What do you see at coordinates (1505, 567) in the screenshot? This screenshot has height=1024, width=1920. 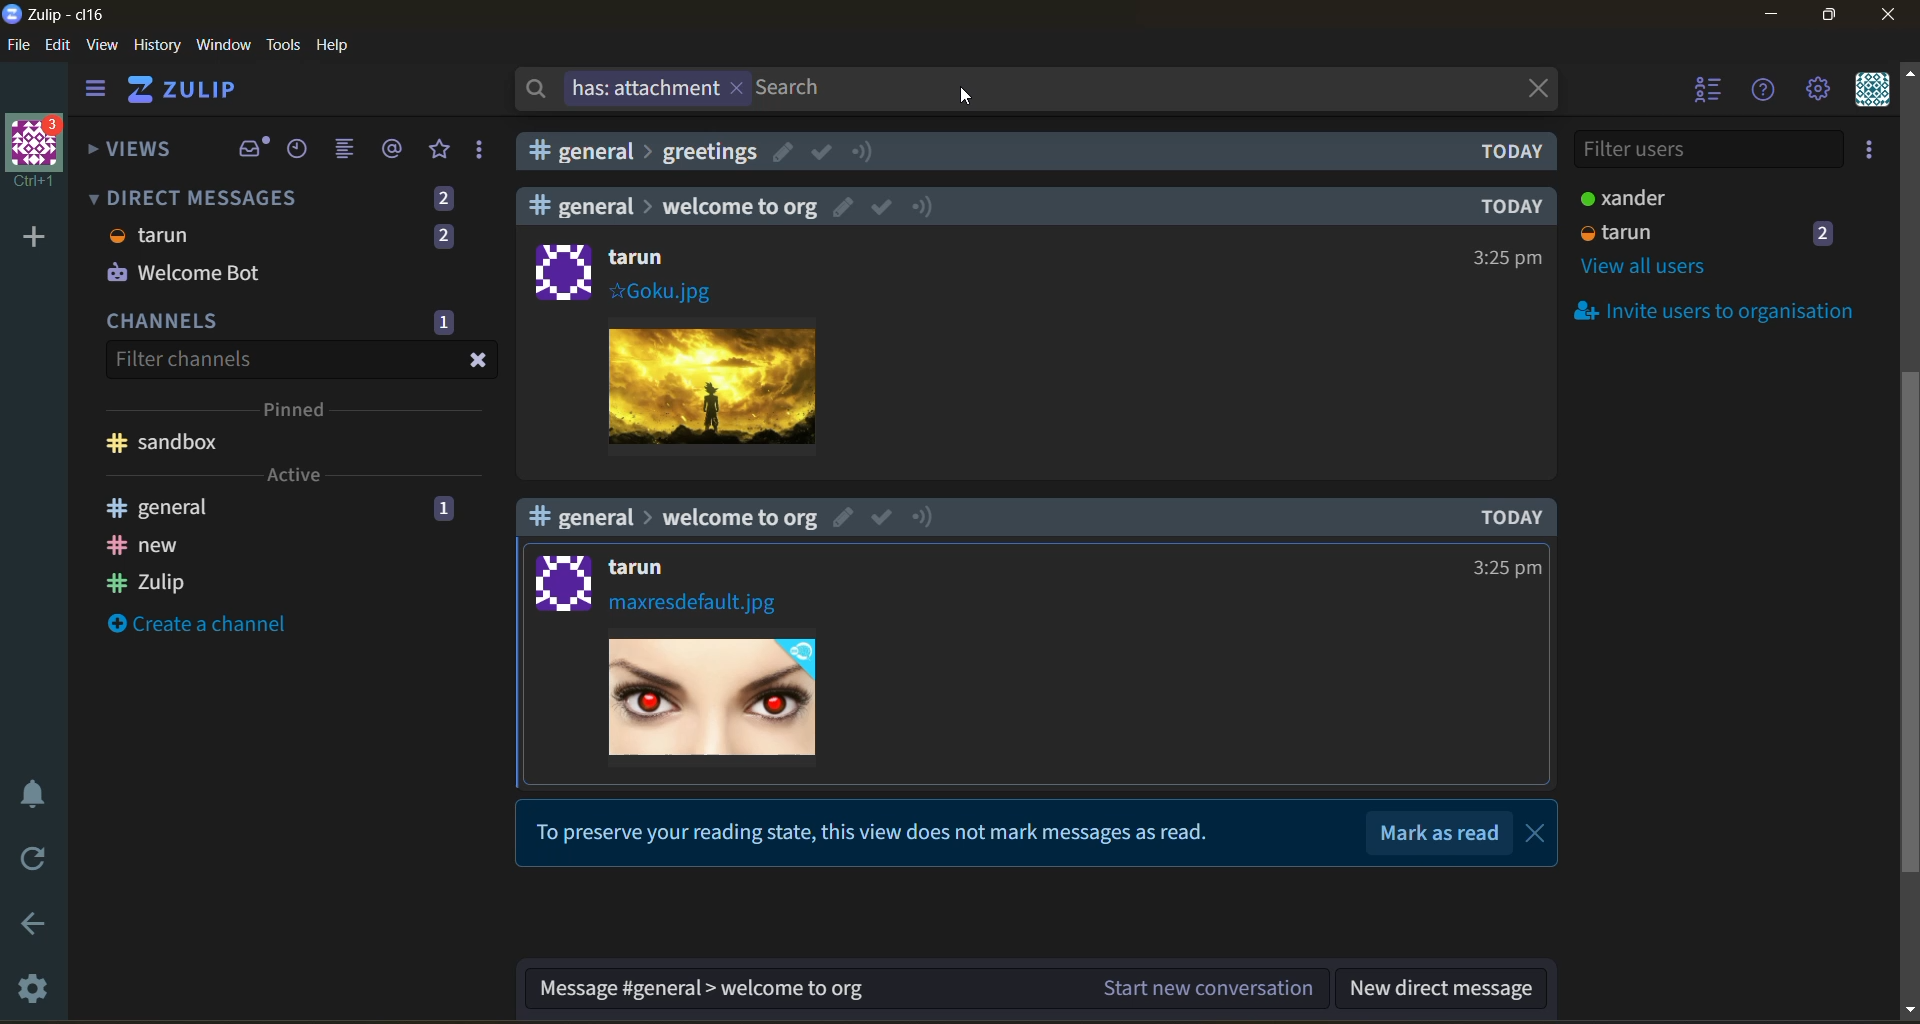 I see `3:25pm` at bounding box center [1505, 567].